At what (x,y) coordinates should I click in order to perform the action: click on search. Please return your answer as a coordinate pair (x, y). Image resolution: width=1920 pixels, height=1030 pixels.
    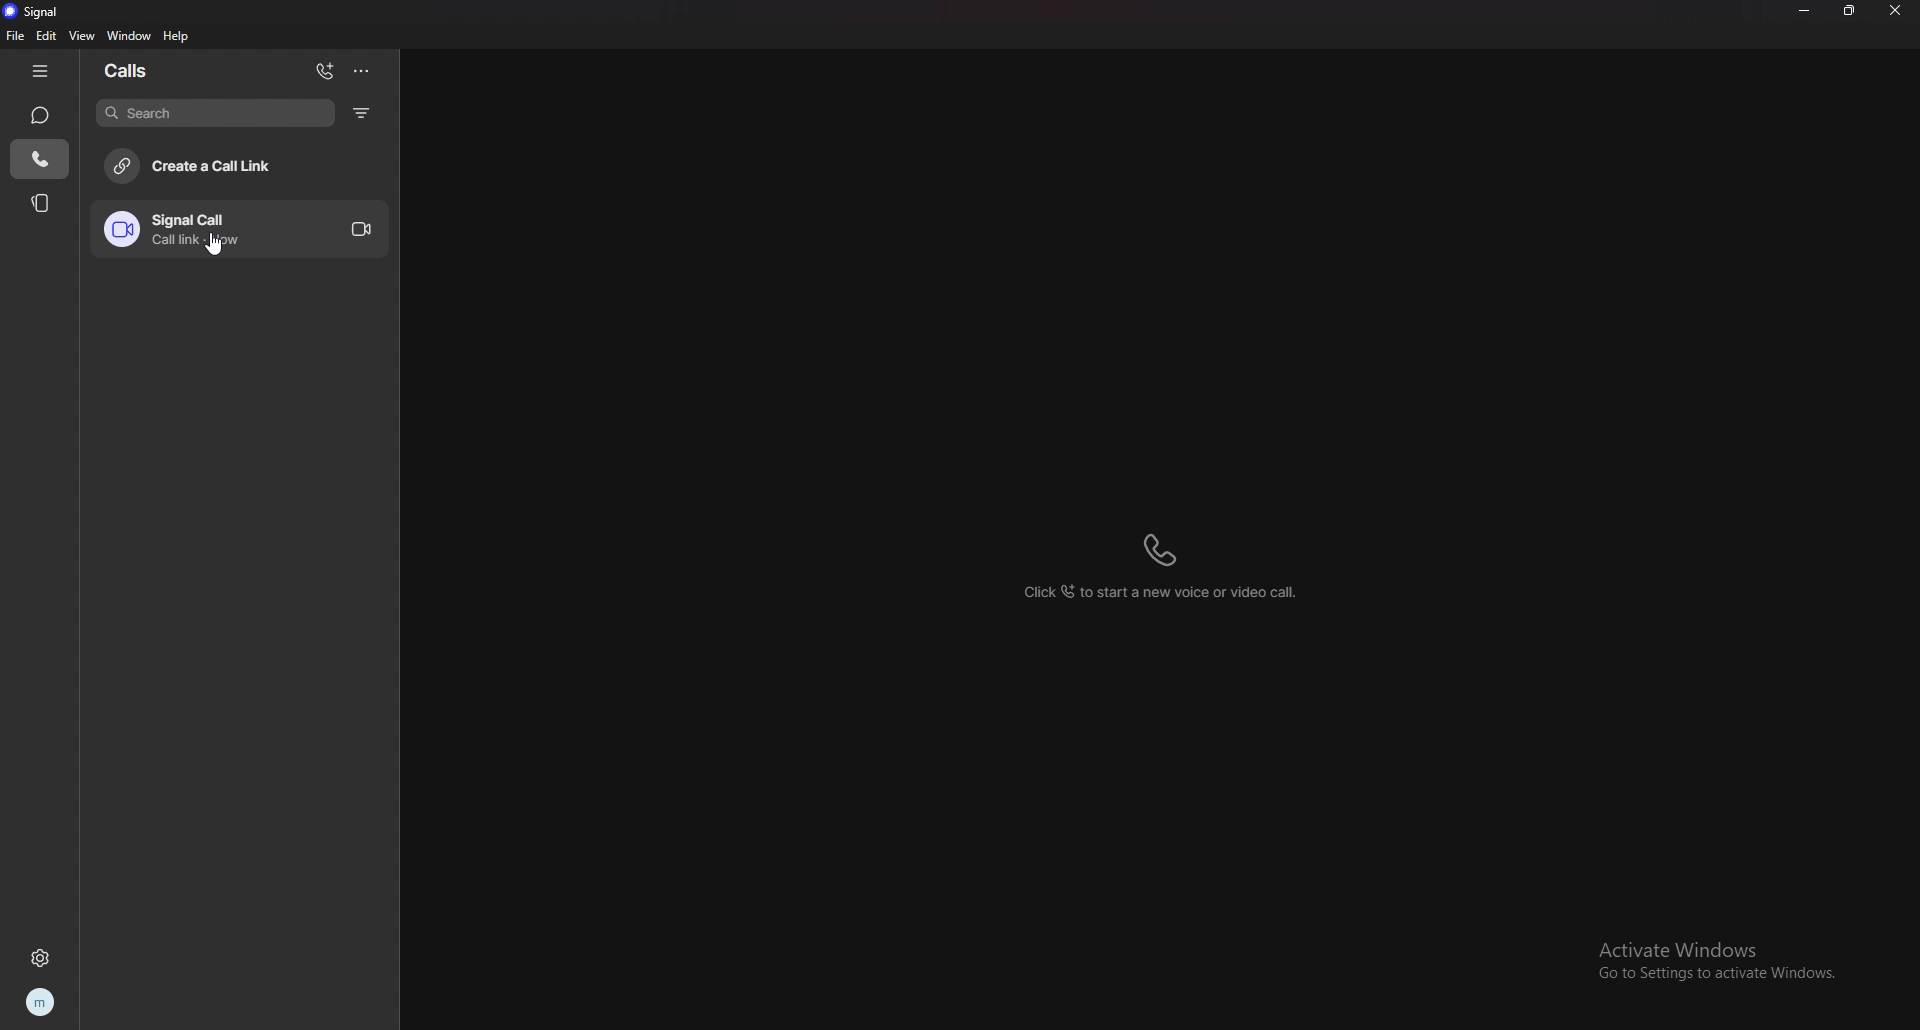
    Looking at the image, I should click on (215, 112).